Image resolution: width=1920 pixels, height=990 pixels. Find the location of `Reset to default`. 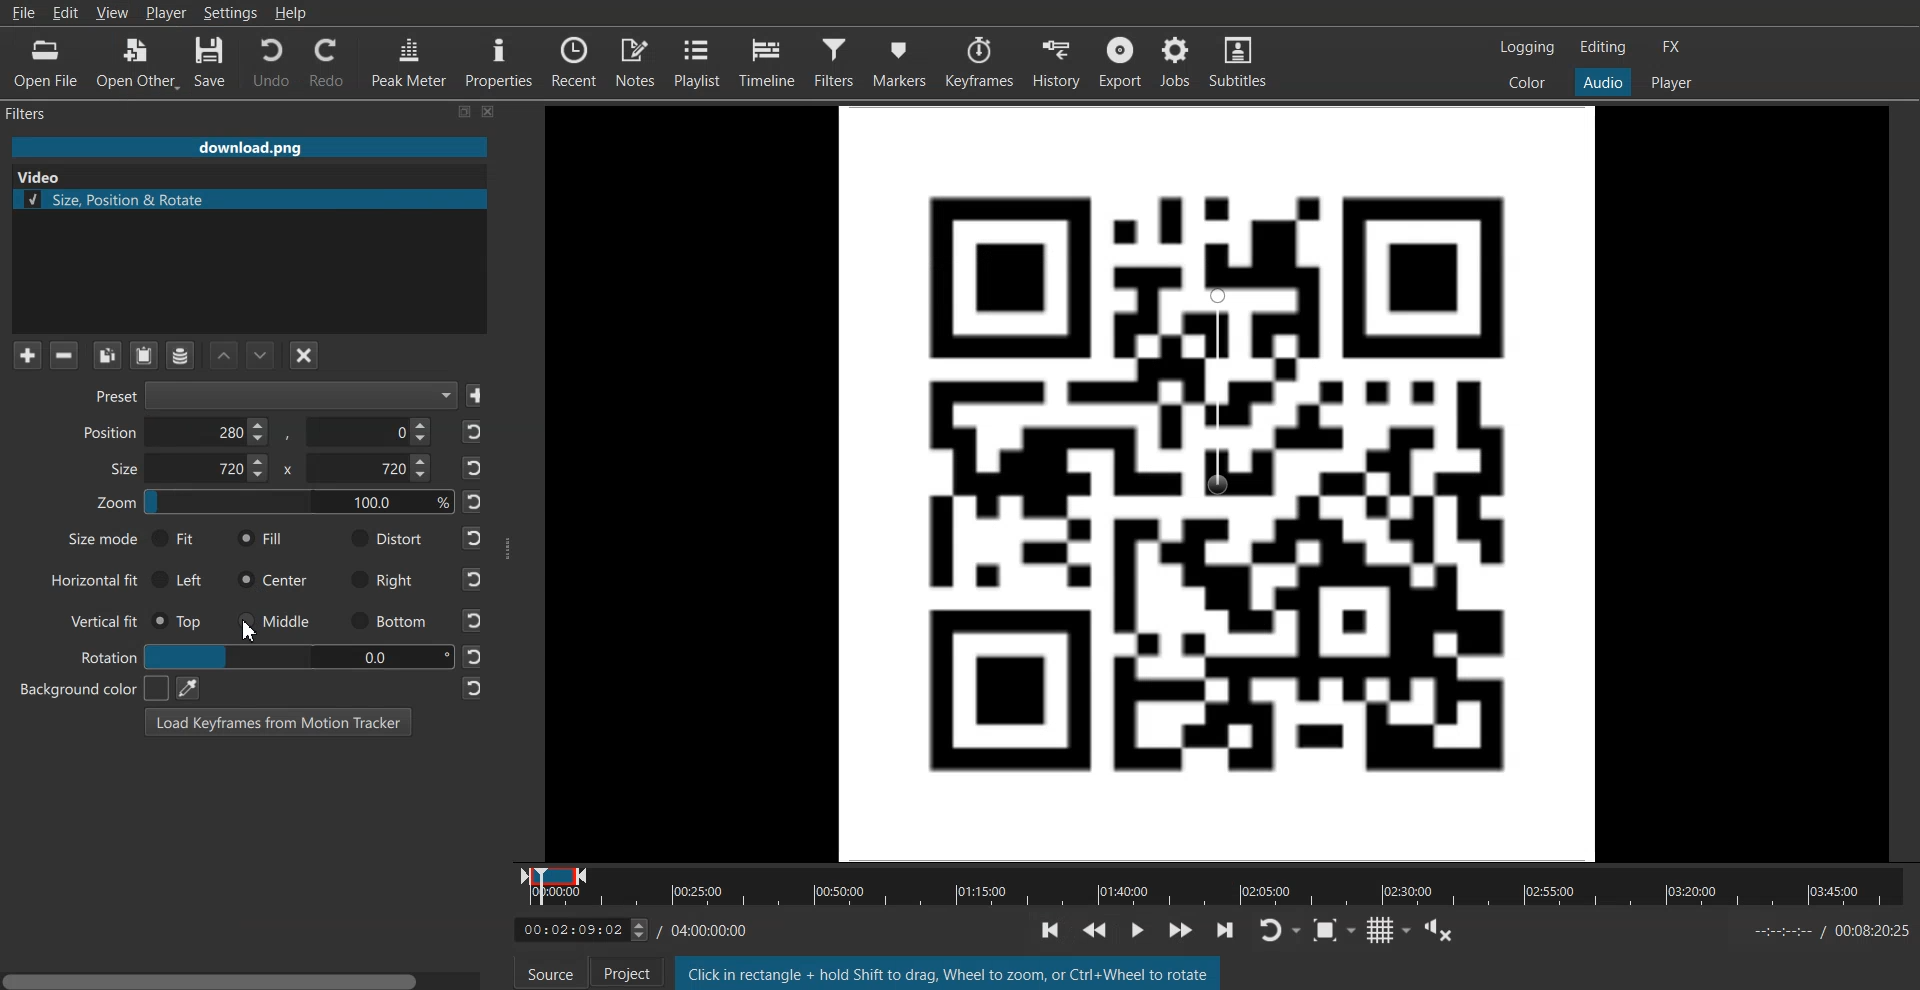

Reset to default is located at coordinates (474, 560).